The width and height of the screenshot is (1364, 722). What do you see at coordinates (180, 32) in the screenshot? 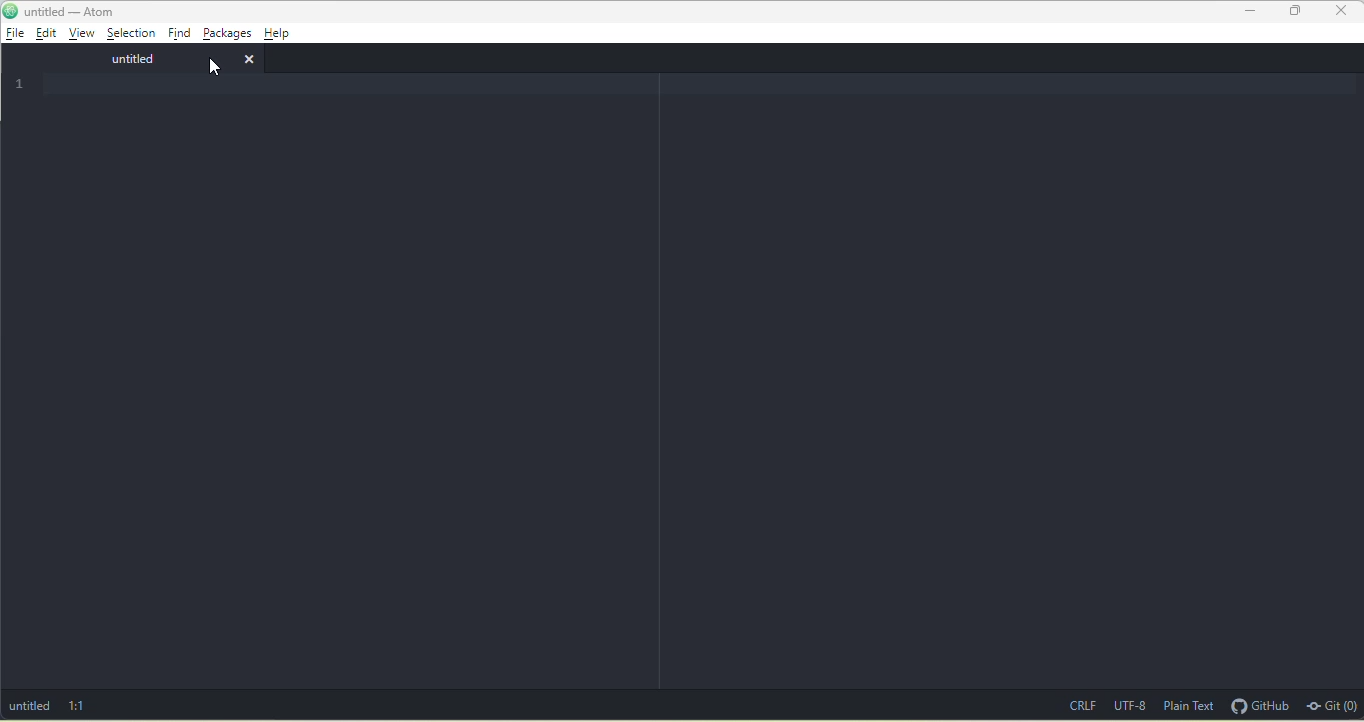
I see `find` at bounding box center [180, 32].